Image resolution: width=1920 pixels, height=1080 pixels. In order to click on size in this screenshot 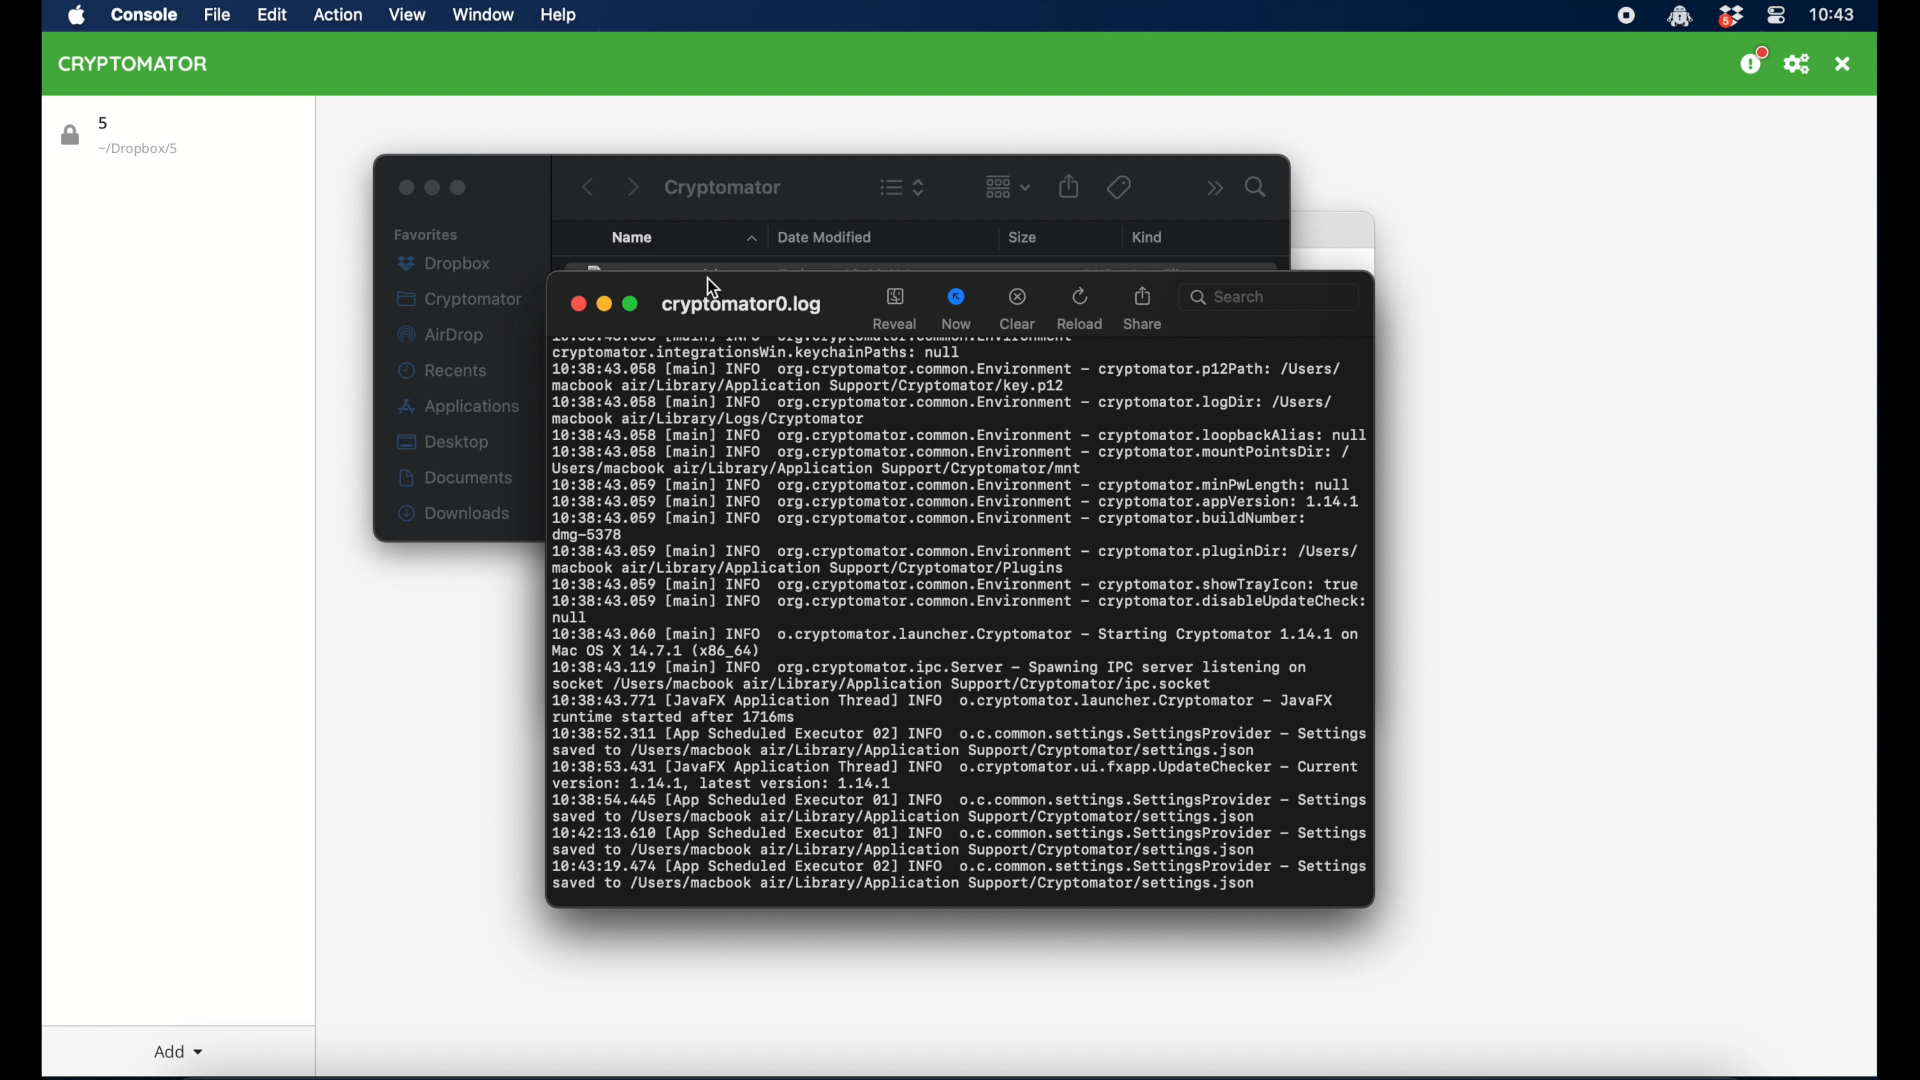, I will do `click(1023, 237)`.